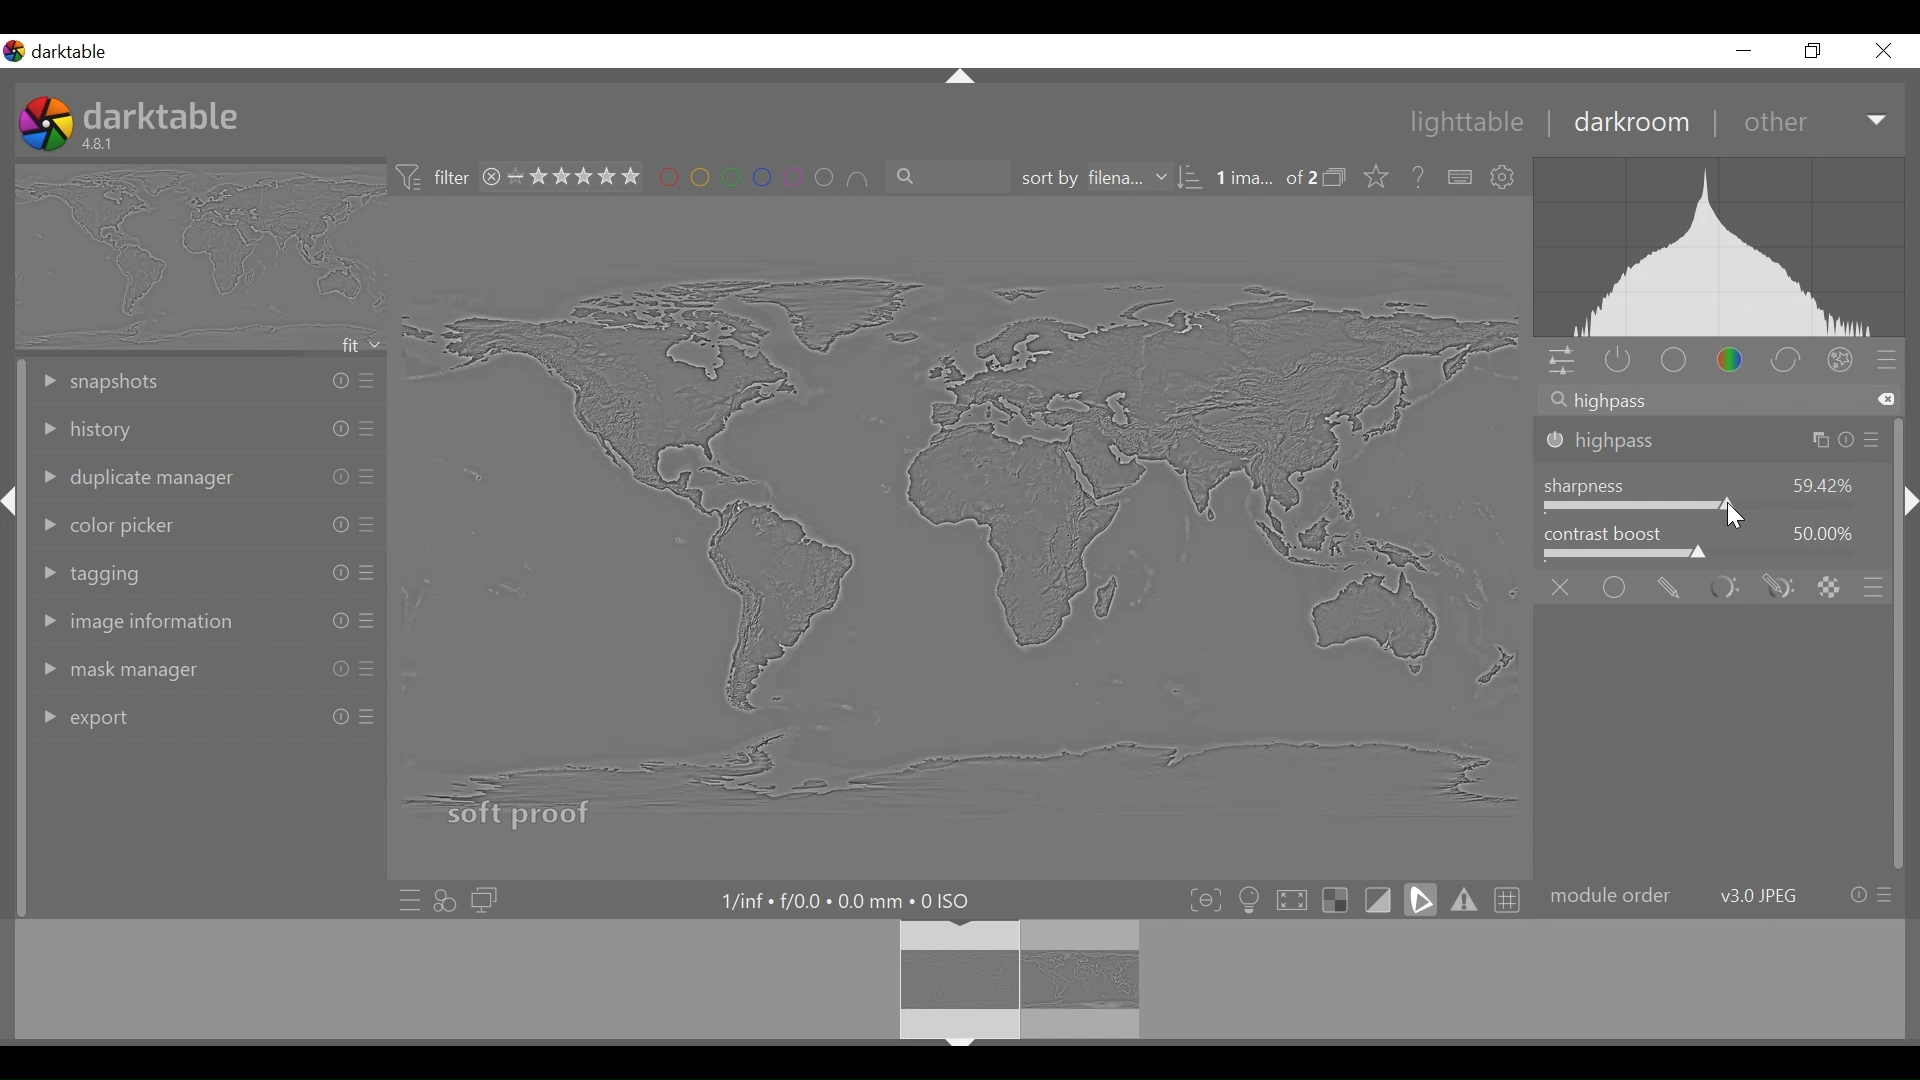 The image size is (1920, 1080). Describe the element at coordinates (1557, 400) in the screenshot. I see `Search icon` at that location.